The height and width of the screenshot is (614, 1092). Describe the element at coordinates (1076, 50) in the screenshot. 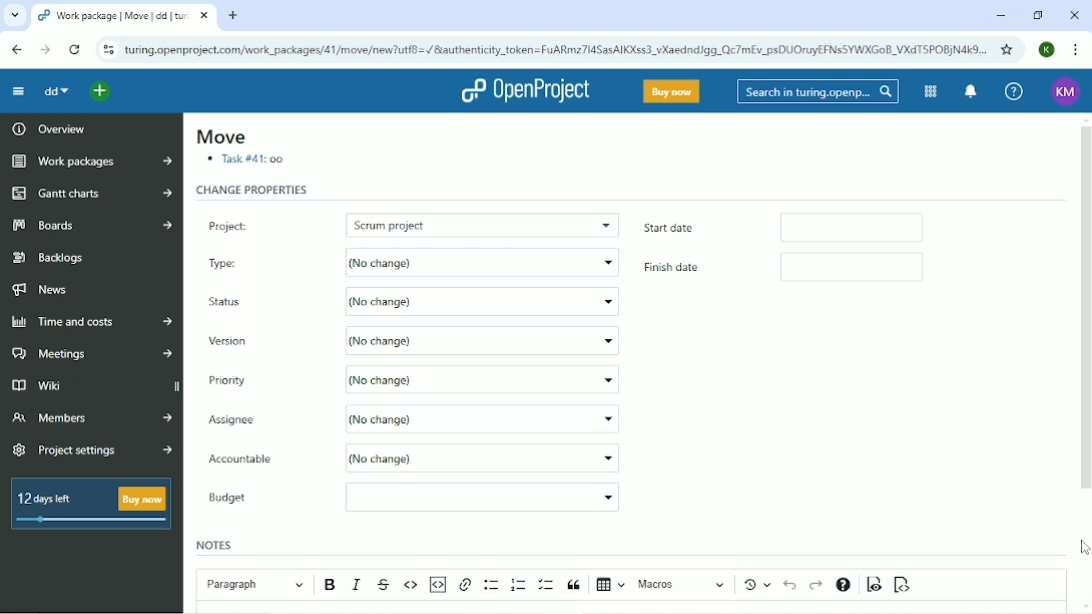

I see `Customize and conrol google chrome` at that location.